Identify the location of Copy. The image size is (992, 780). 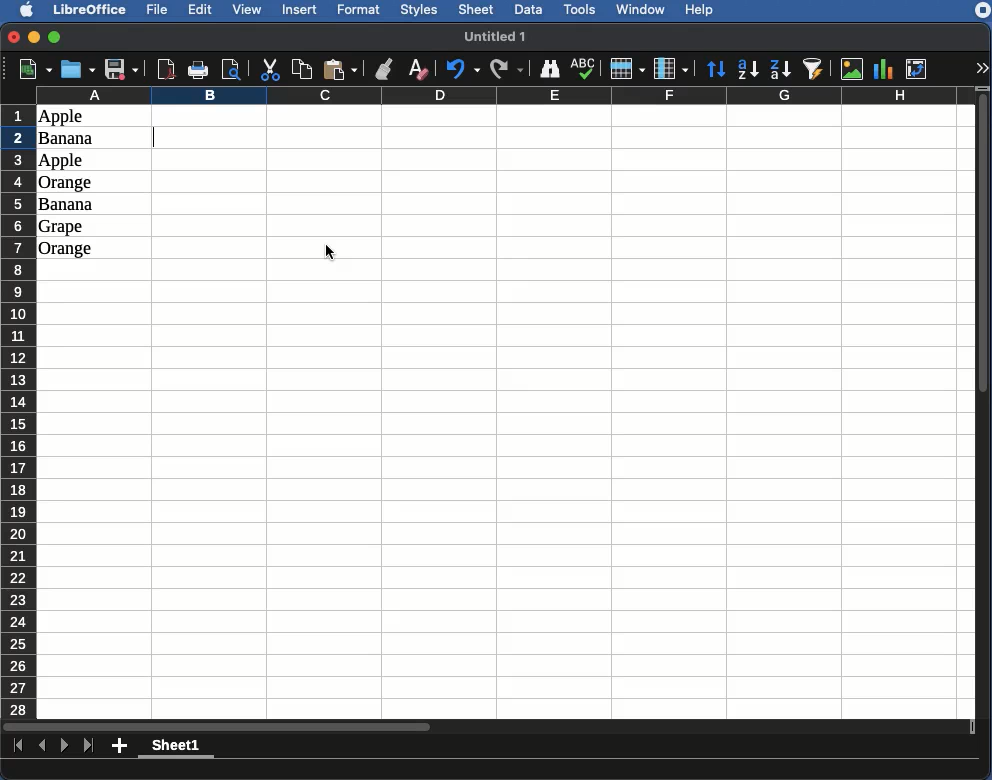
(302, 69).